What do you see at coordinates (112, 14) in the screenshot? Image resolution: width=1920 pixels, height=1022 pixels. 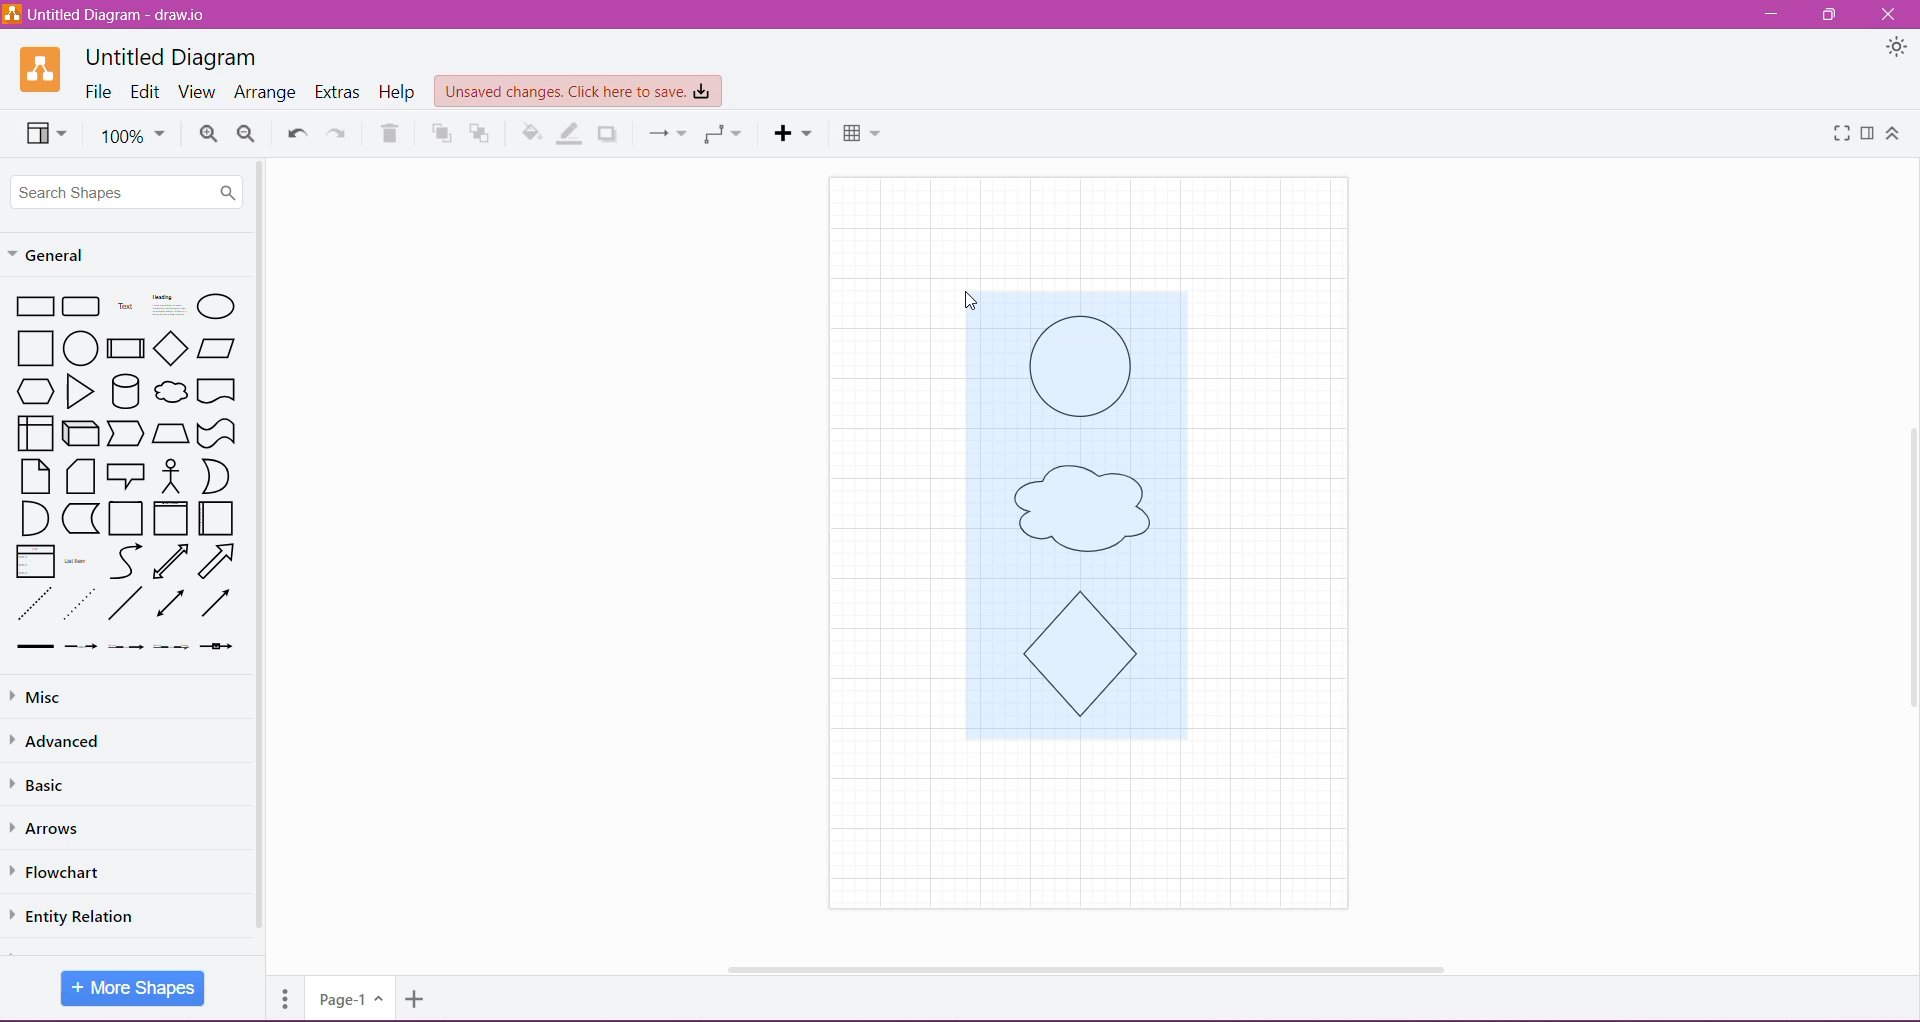 I see `Untitled Diagram - draw.io` at bounding box center [112, 14].